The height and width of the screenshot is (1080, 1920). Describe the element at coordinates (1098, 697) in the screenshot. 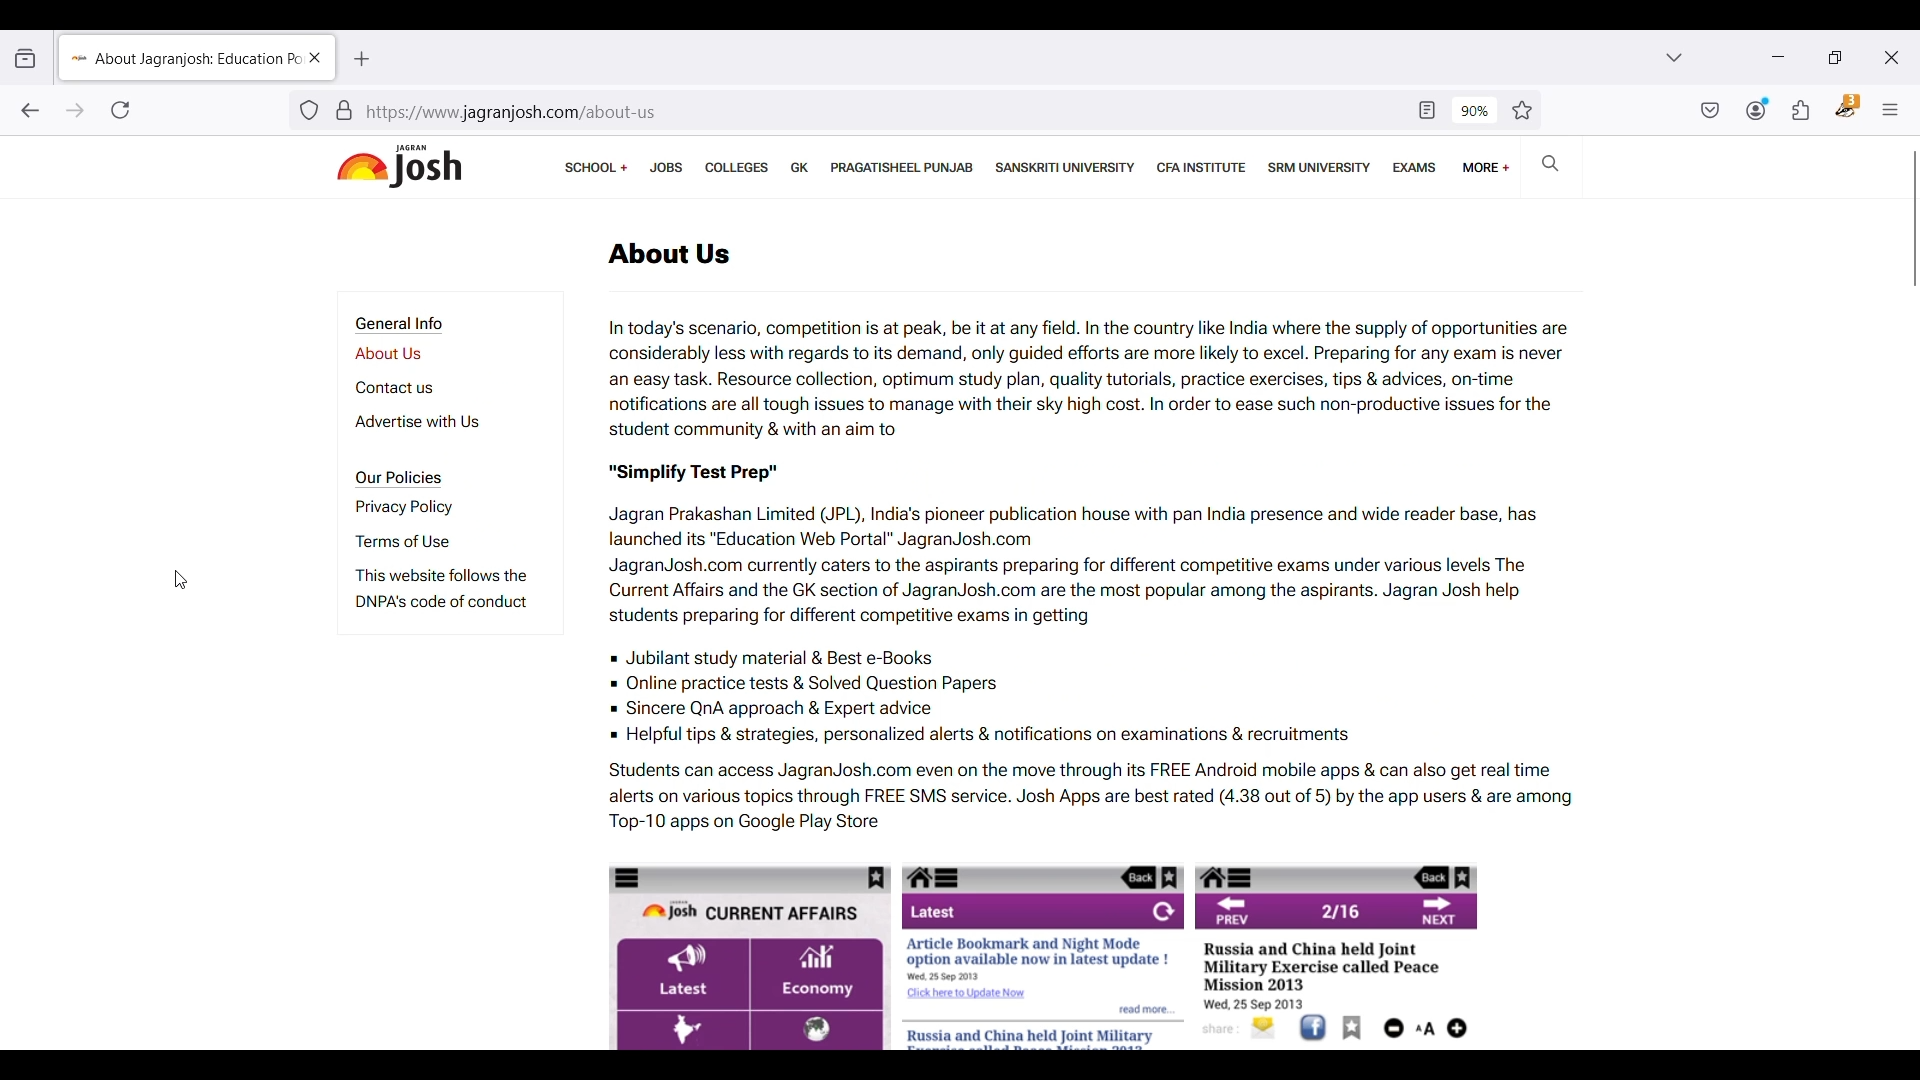

I see `Jubilant study material & Best e-Books

Online practice tests & Solved Question Papers

Sincere QnA approach & Expert advice

Helpful tips & strategies, personalized alerts & notifications on examinations & recruitments` at that location.